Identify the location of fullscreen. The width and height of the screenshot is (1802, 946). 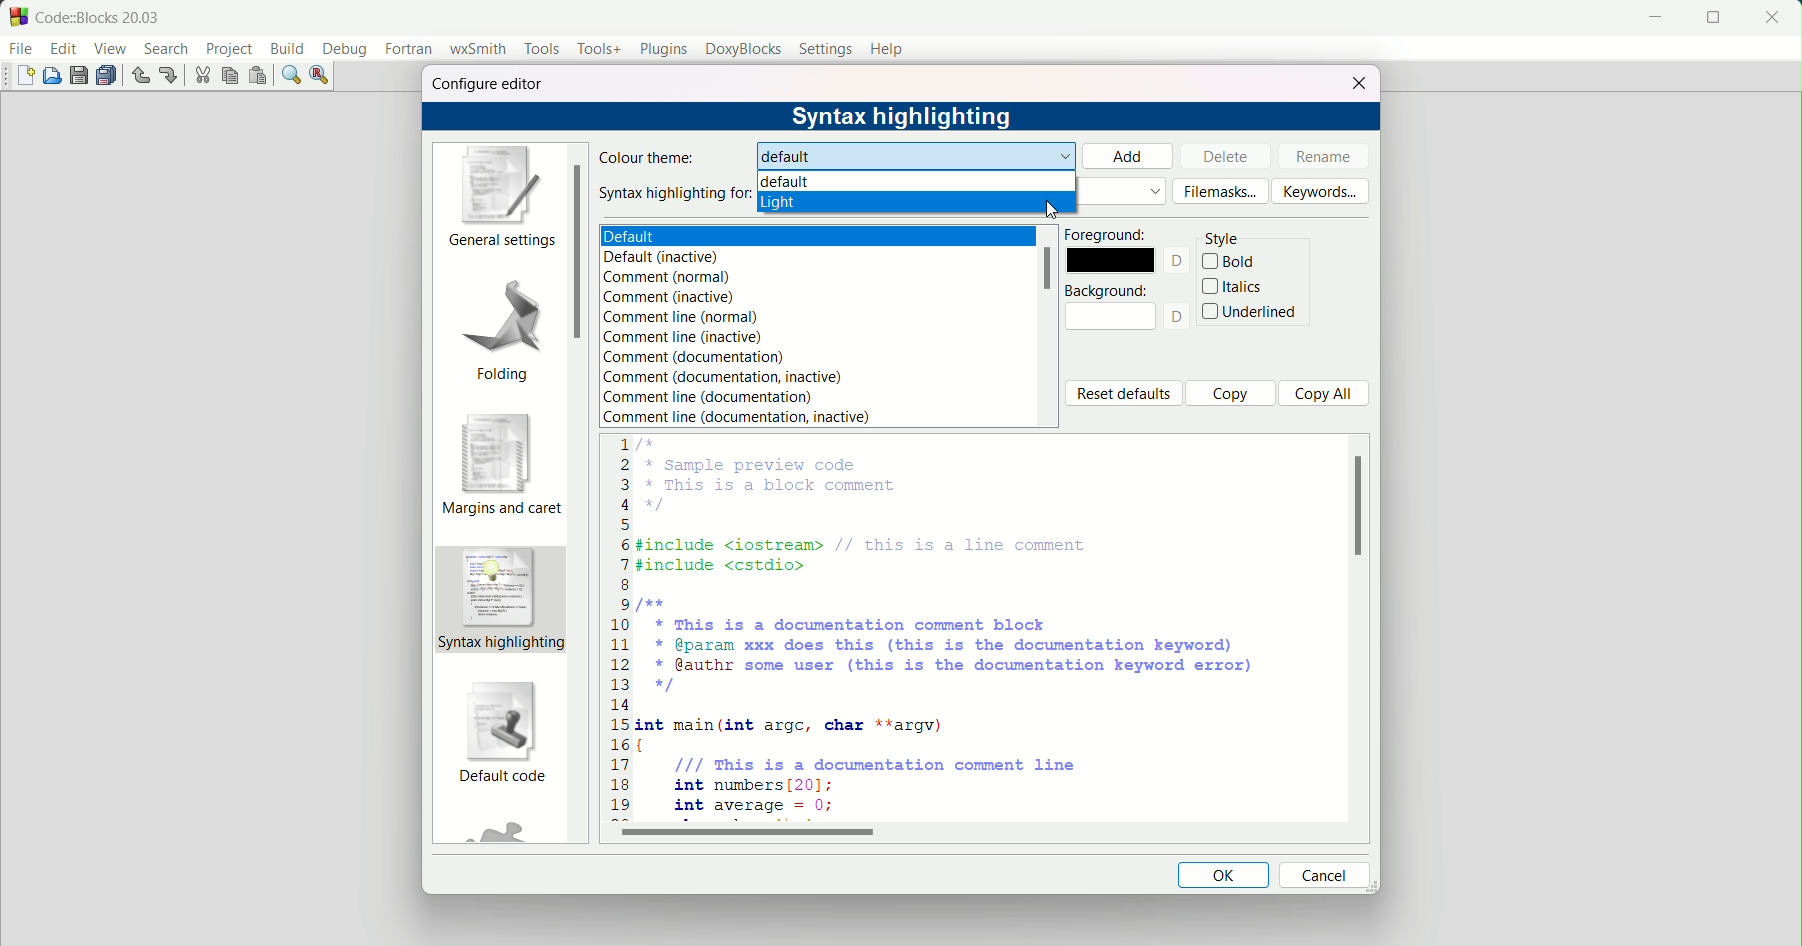
(1713, 18).